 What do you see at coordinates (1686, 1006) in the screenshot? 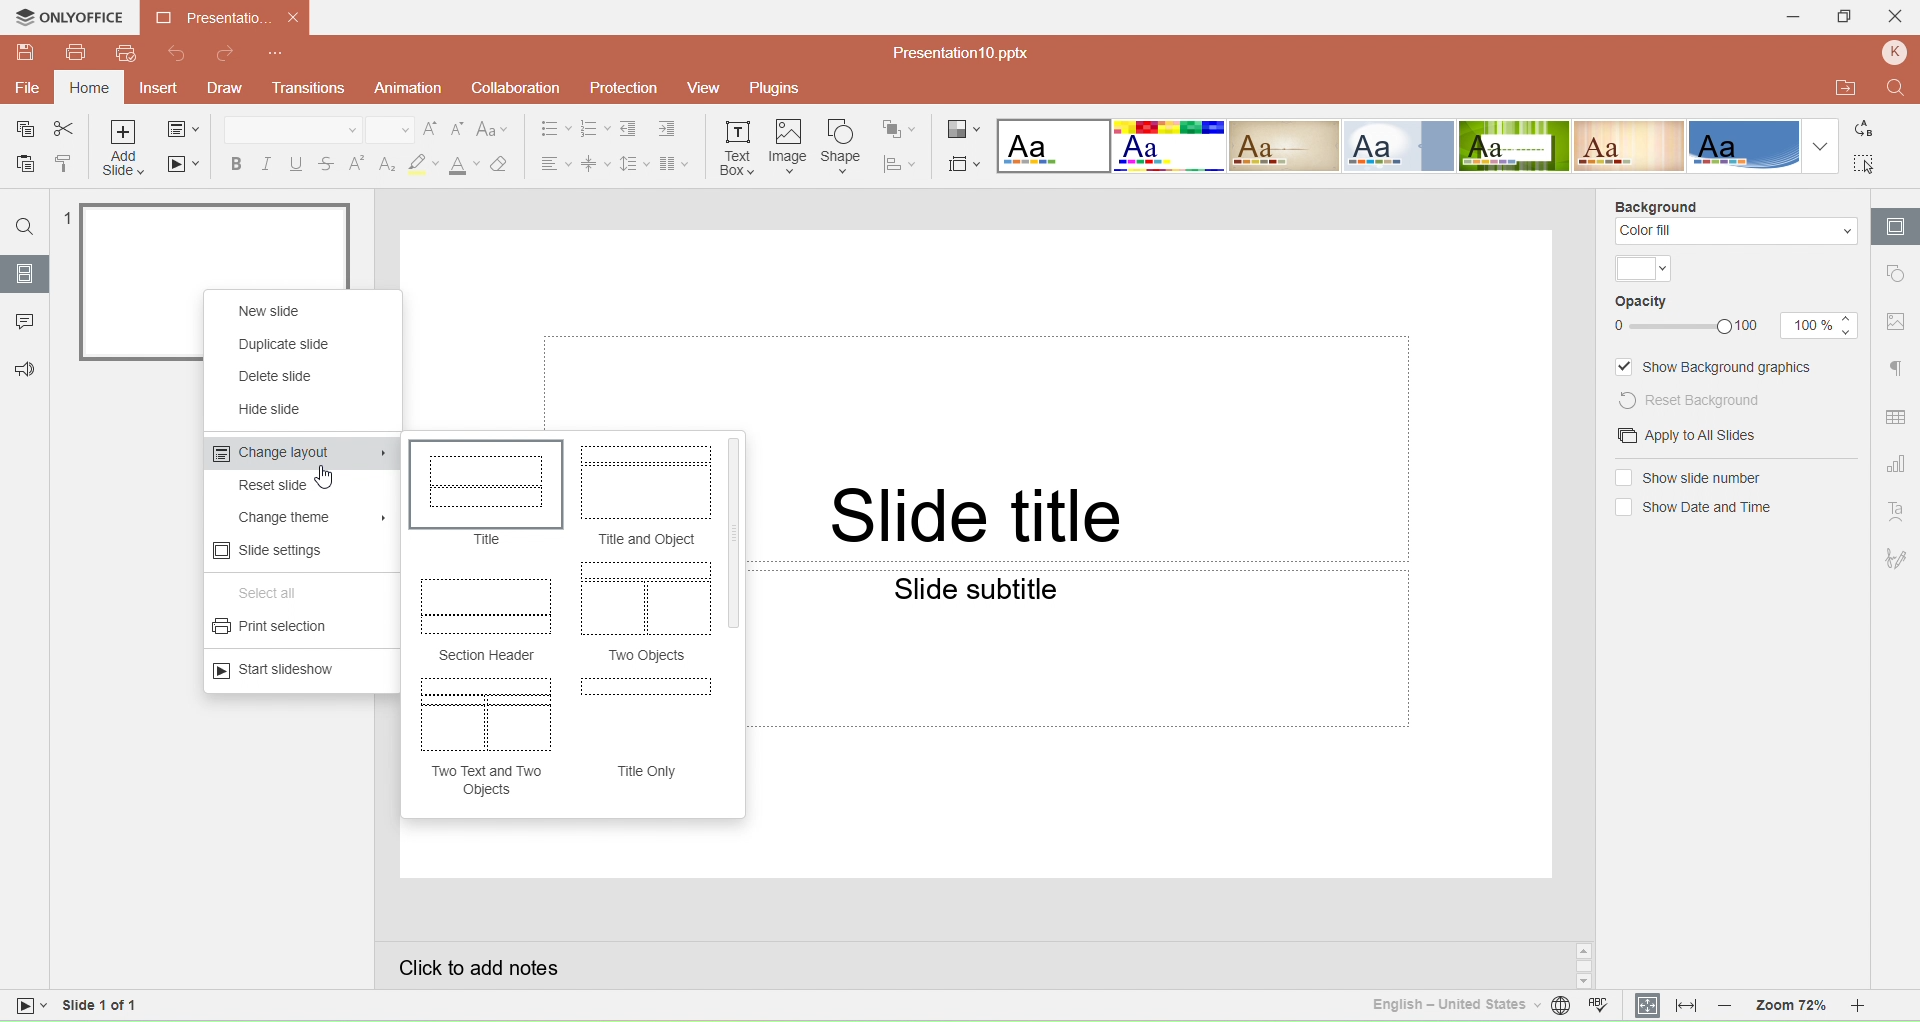
I see `Fit to width` at bounding box center [1686, 1006].